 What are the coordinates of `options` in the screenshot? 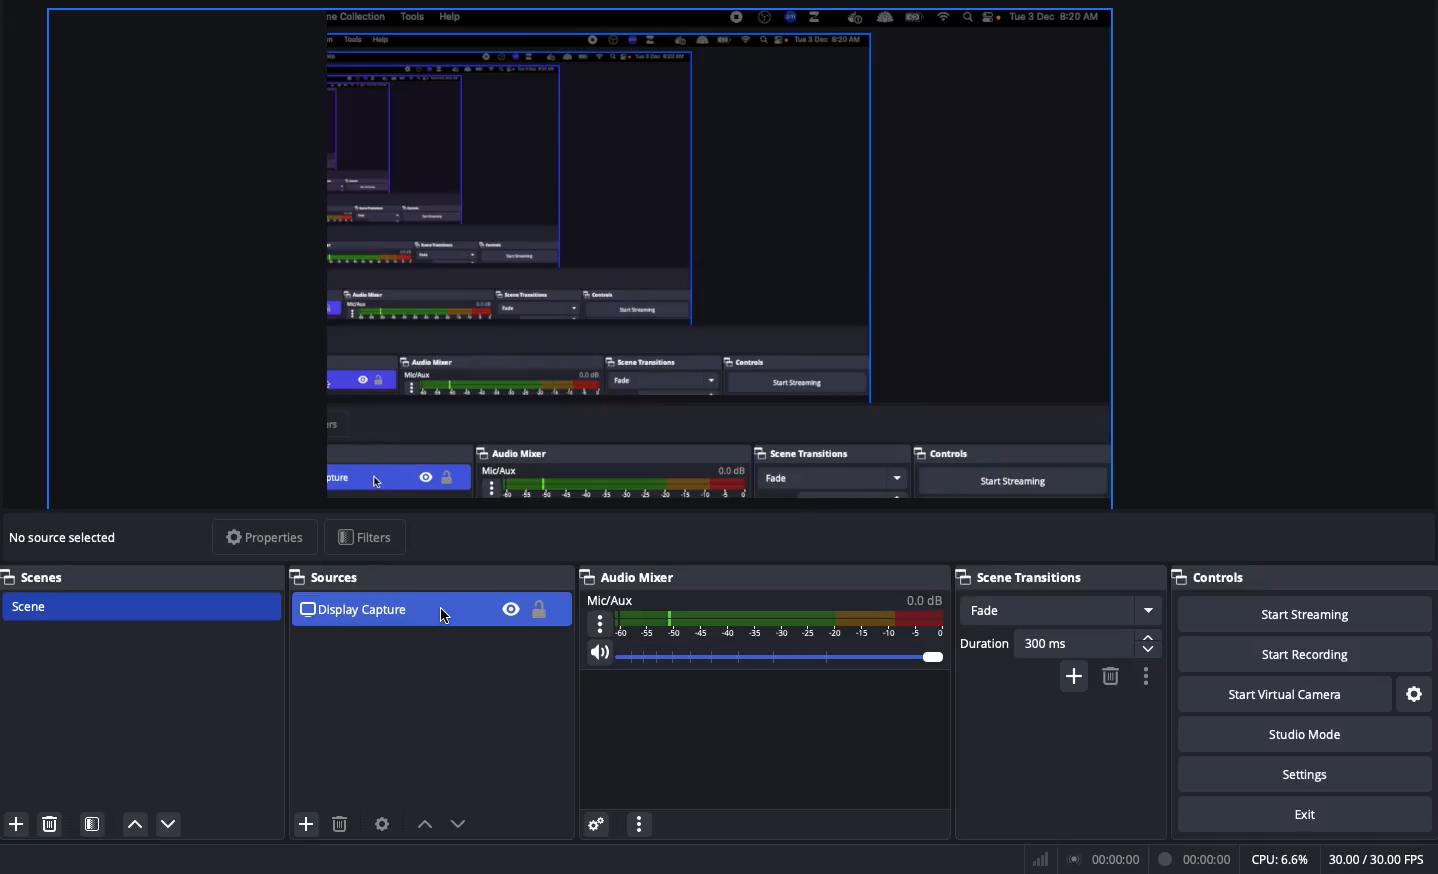 It's located at (641, 824).